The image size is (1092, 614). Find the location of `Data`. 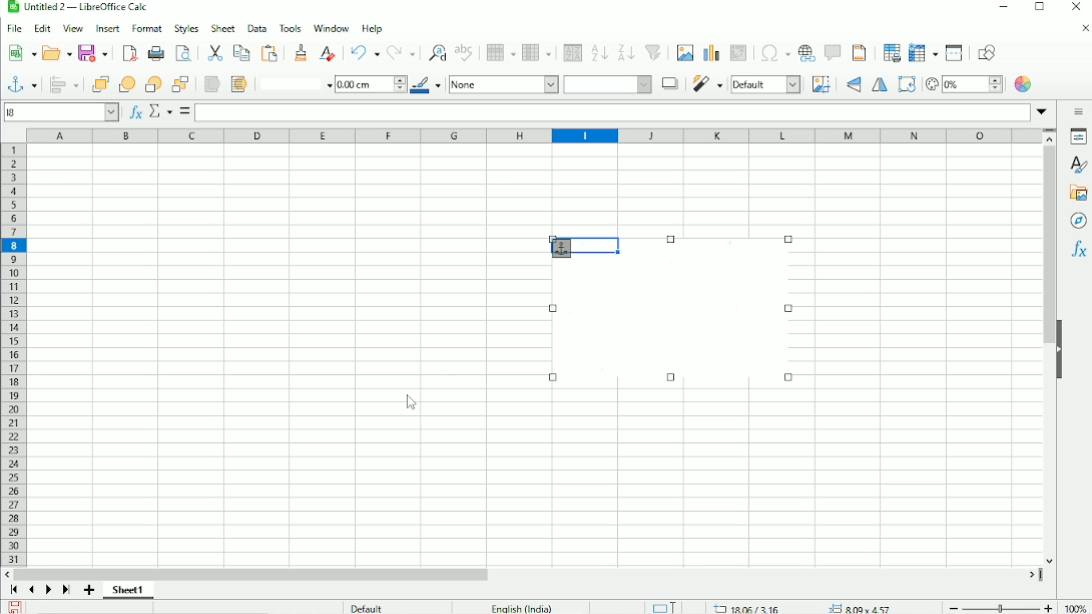

Data is located at coordinates (256, 27).